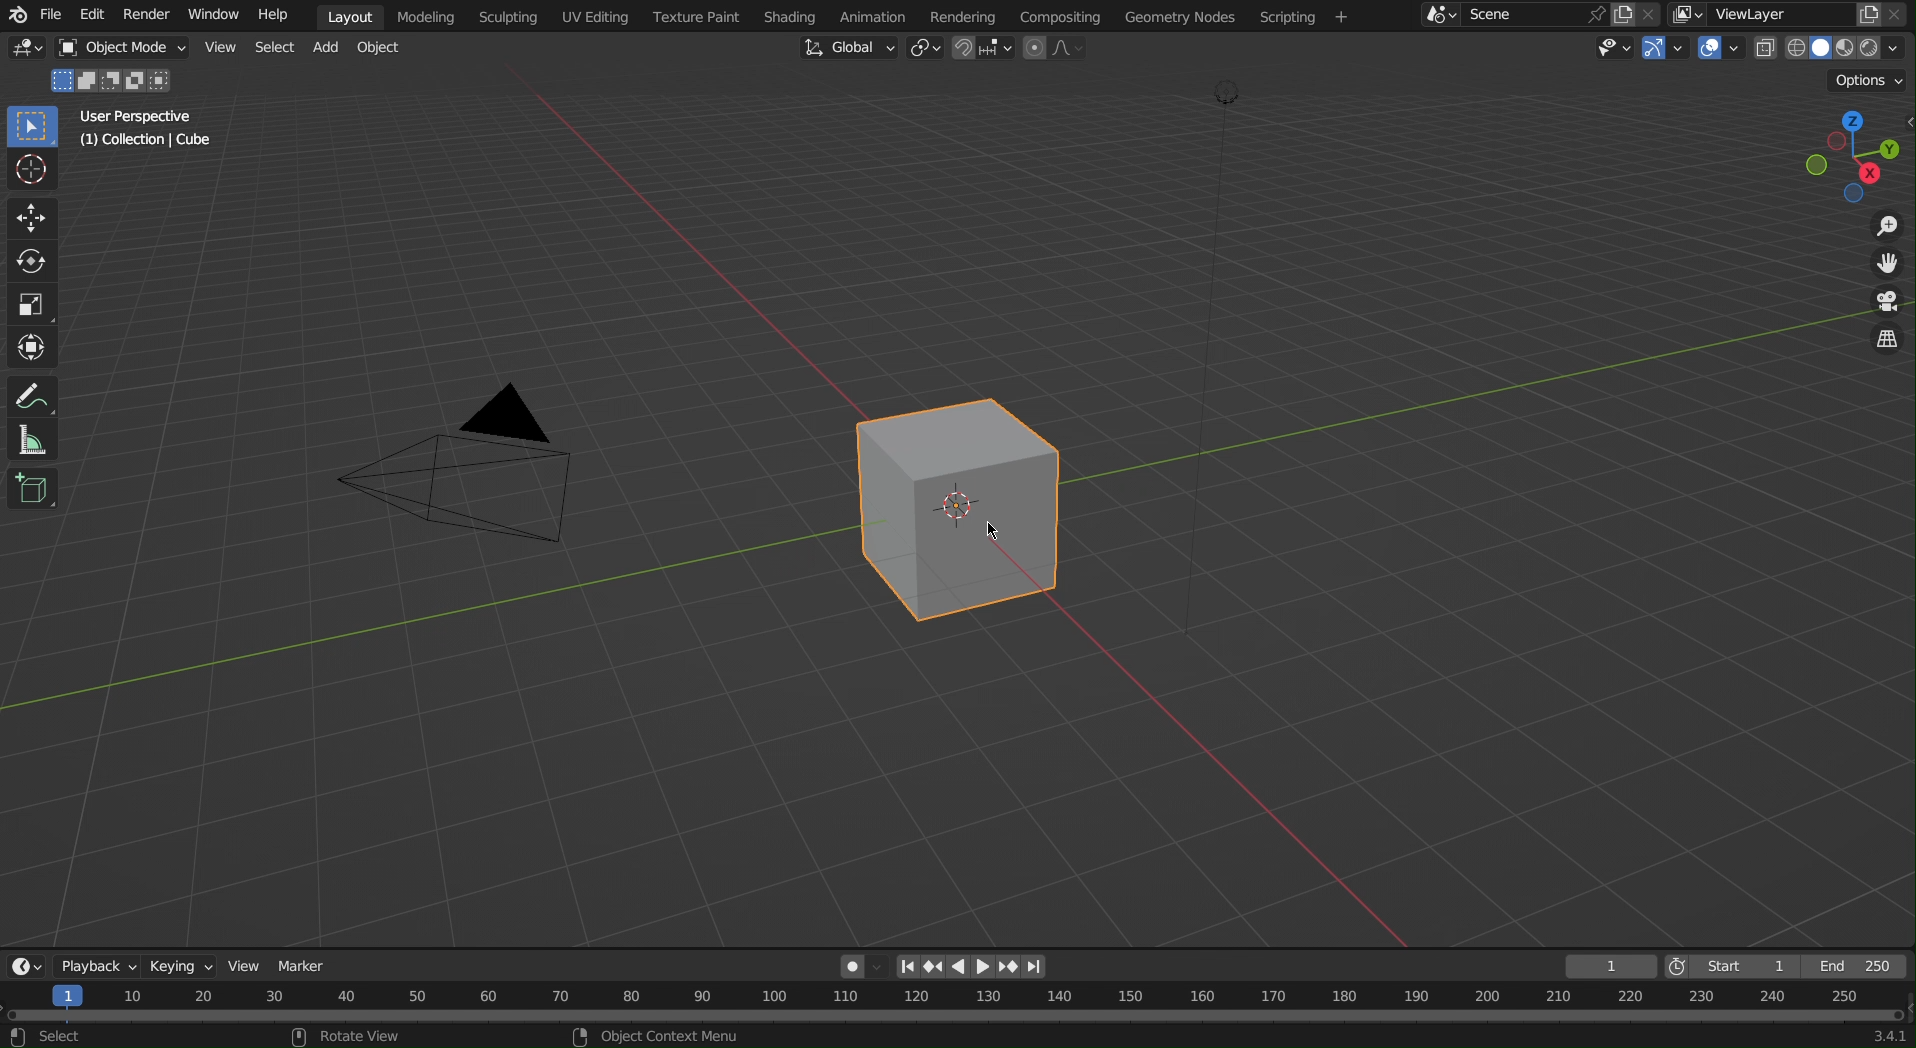  Describe the element at coordinates (136, 117) in the screenshot. I see `User Perspective` at that location.